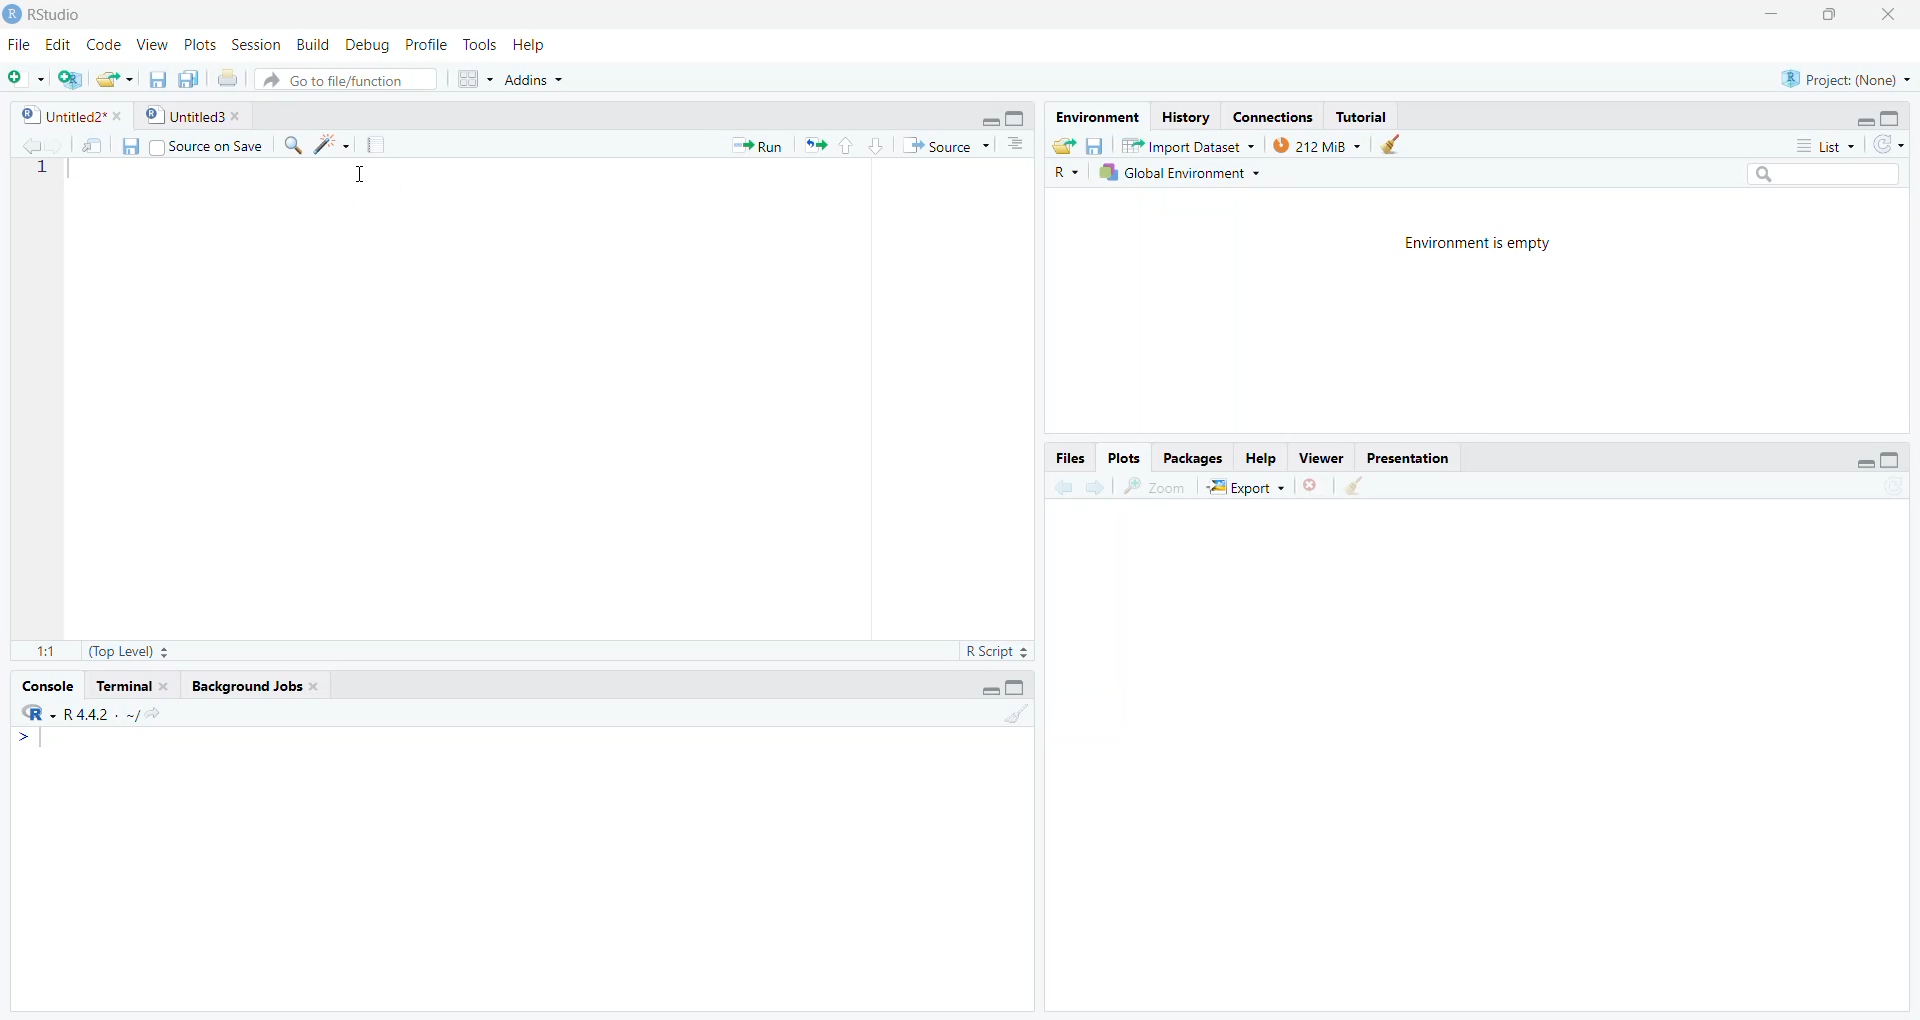 The image size is (1920, 1020). What do you see at coordinates (191, 117) in the screenshot?
I see `untitled` at bounding box center [191, 117].